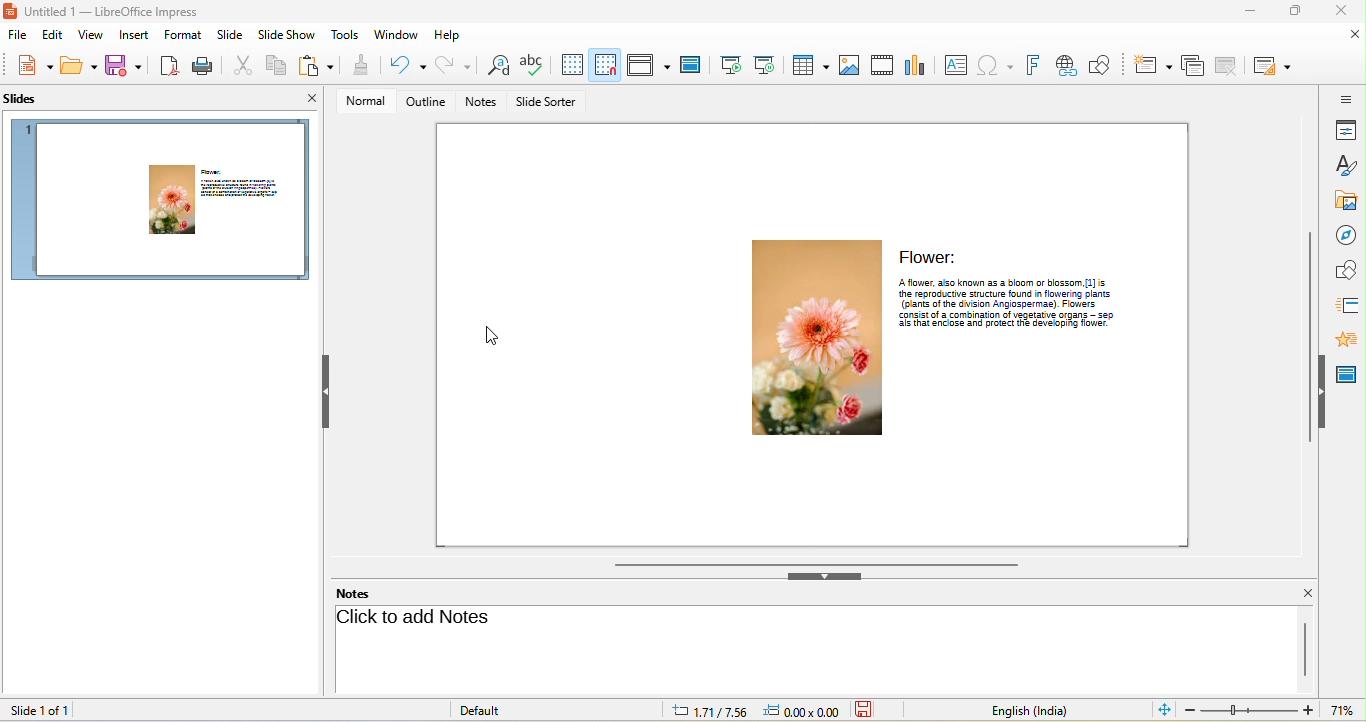 The image size is (1366, 722). What do you see at coordinates (1306, 650) in the screenshot?
I see `vertical scroll bar` at bounding box center [1306, 650].